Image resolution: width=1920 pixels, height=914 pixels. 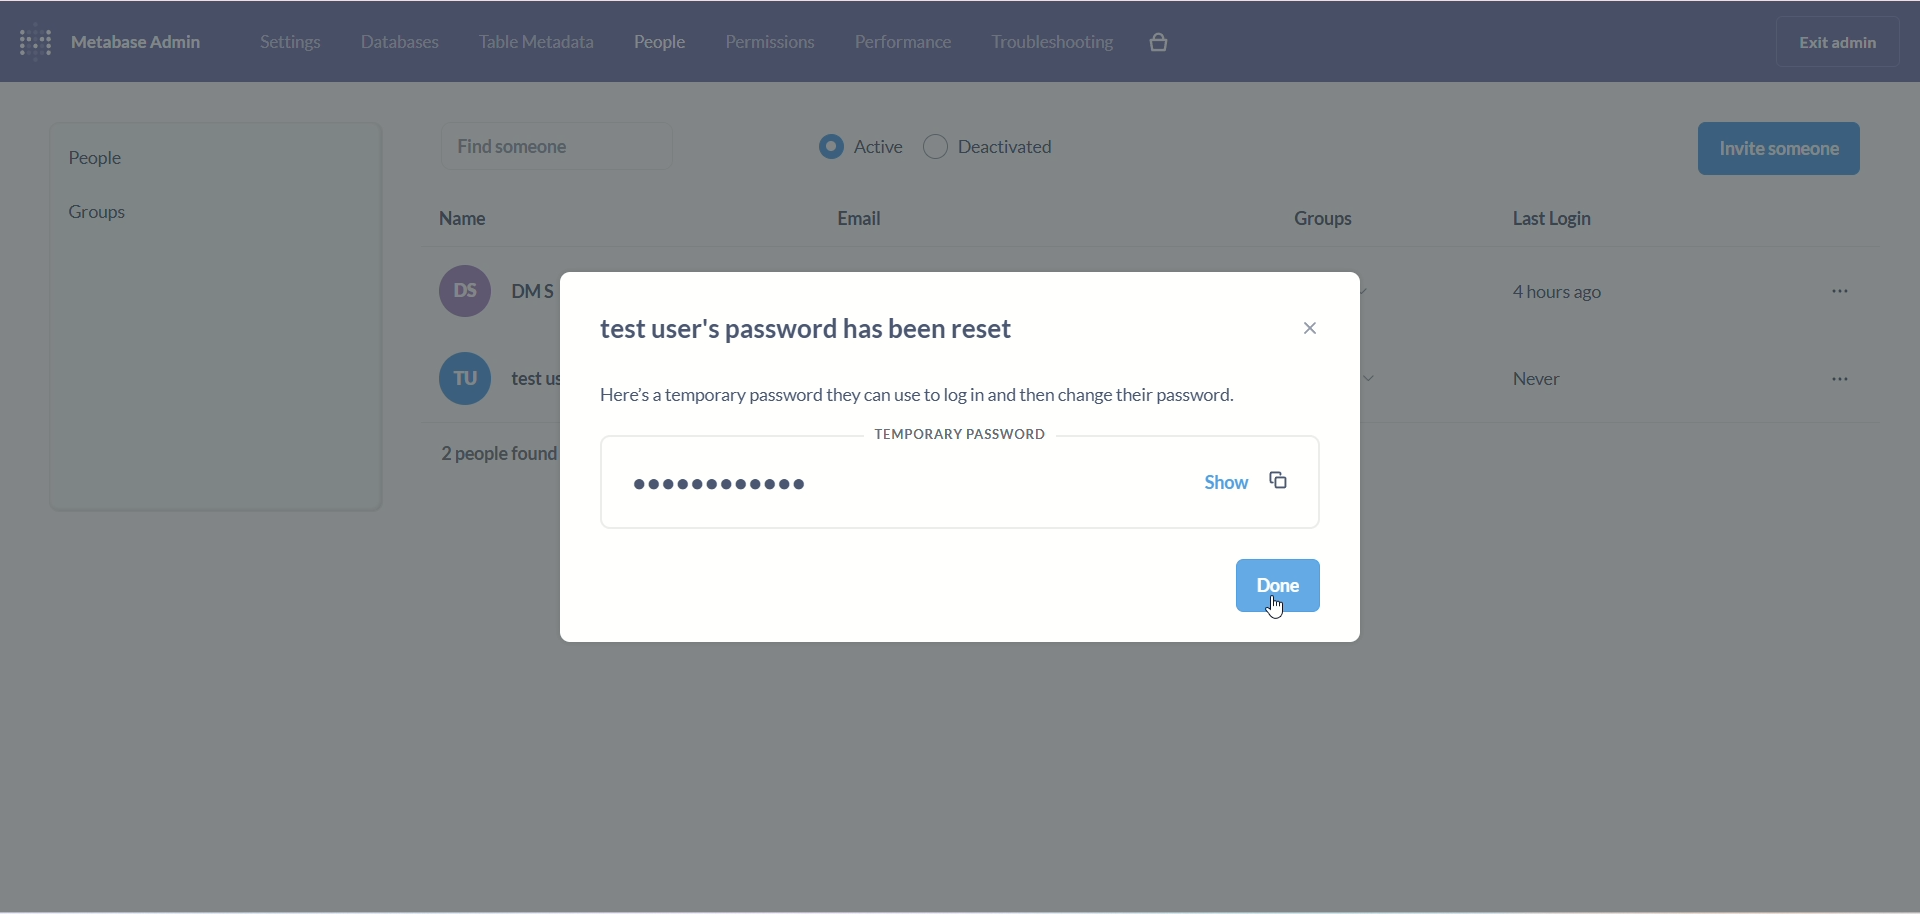 I want to click on Never, so click(x=1542, y=382).